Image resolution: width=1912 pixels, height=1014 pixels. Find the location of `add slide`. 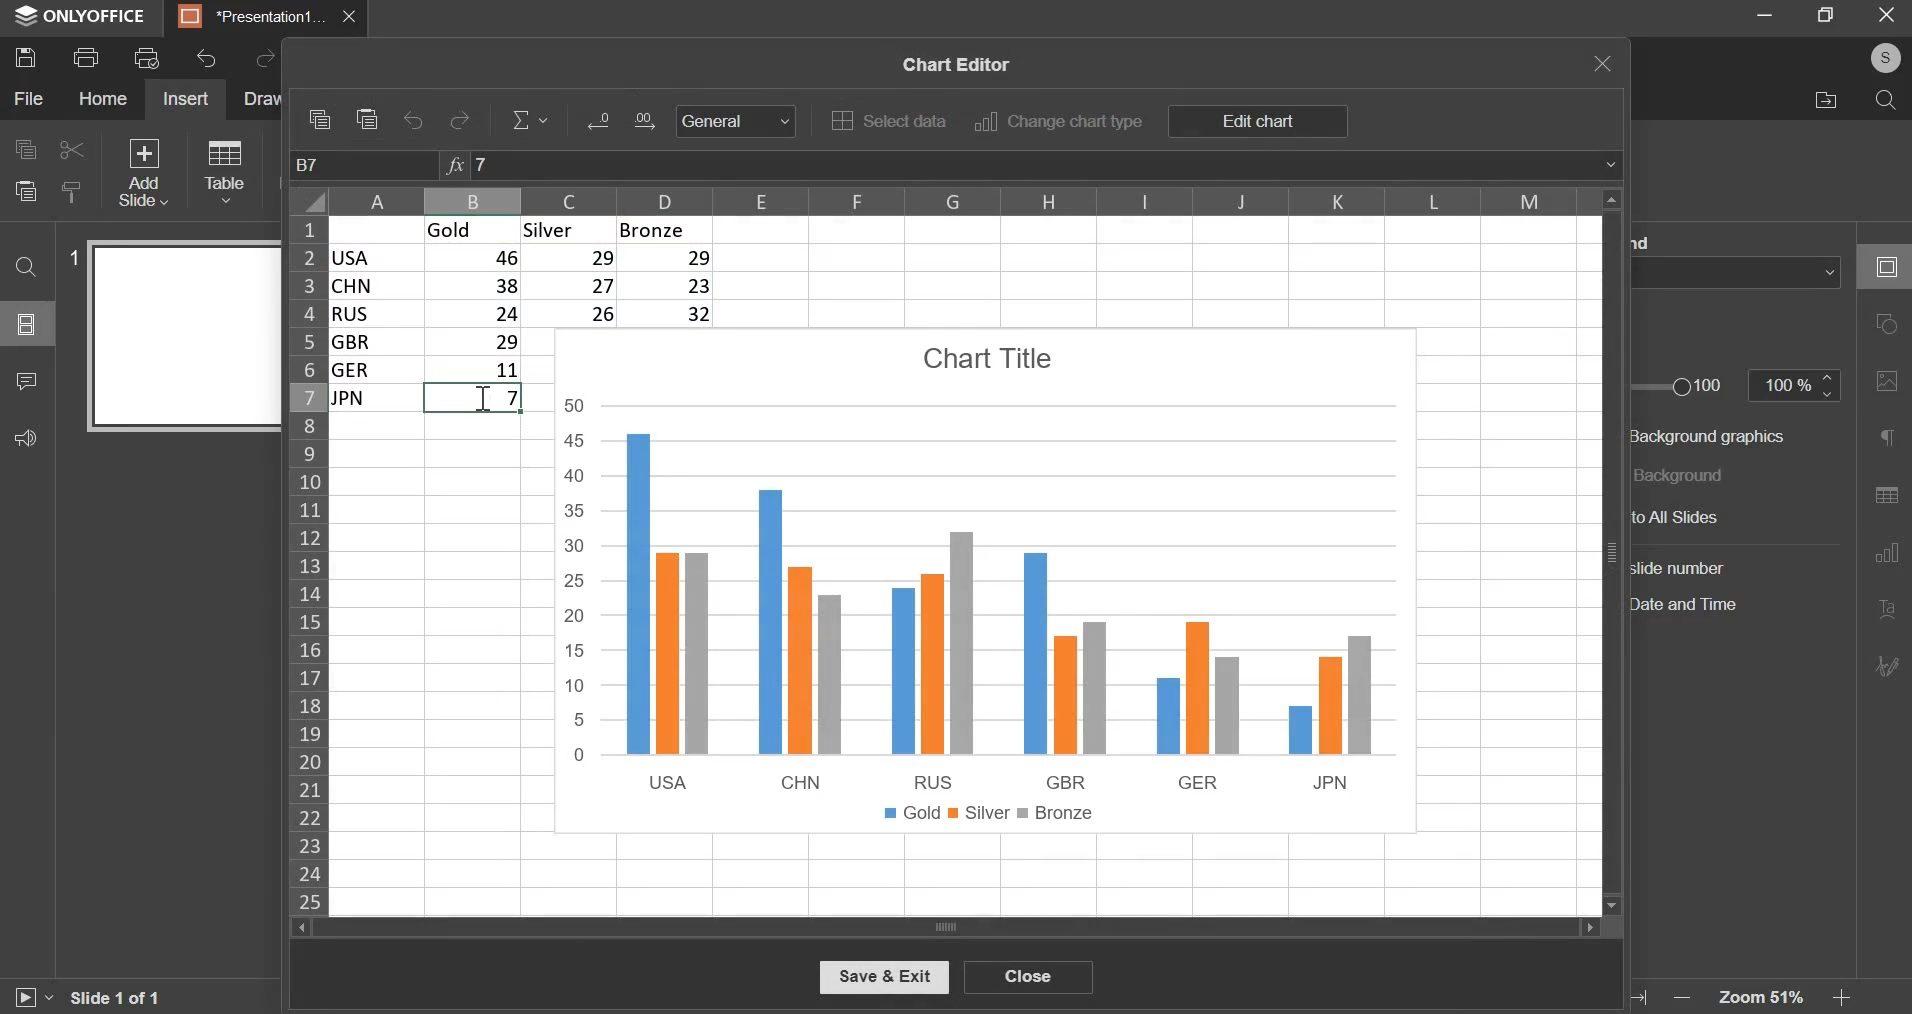

add slide is located at coordinates (142, 171).